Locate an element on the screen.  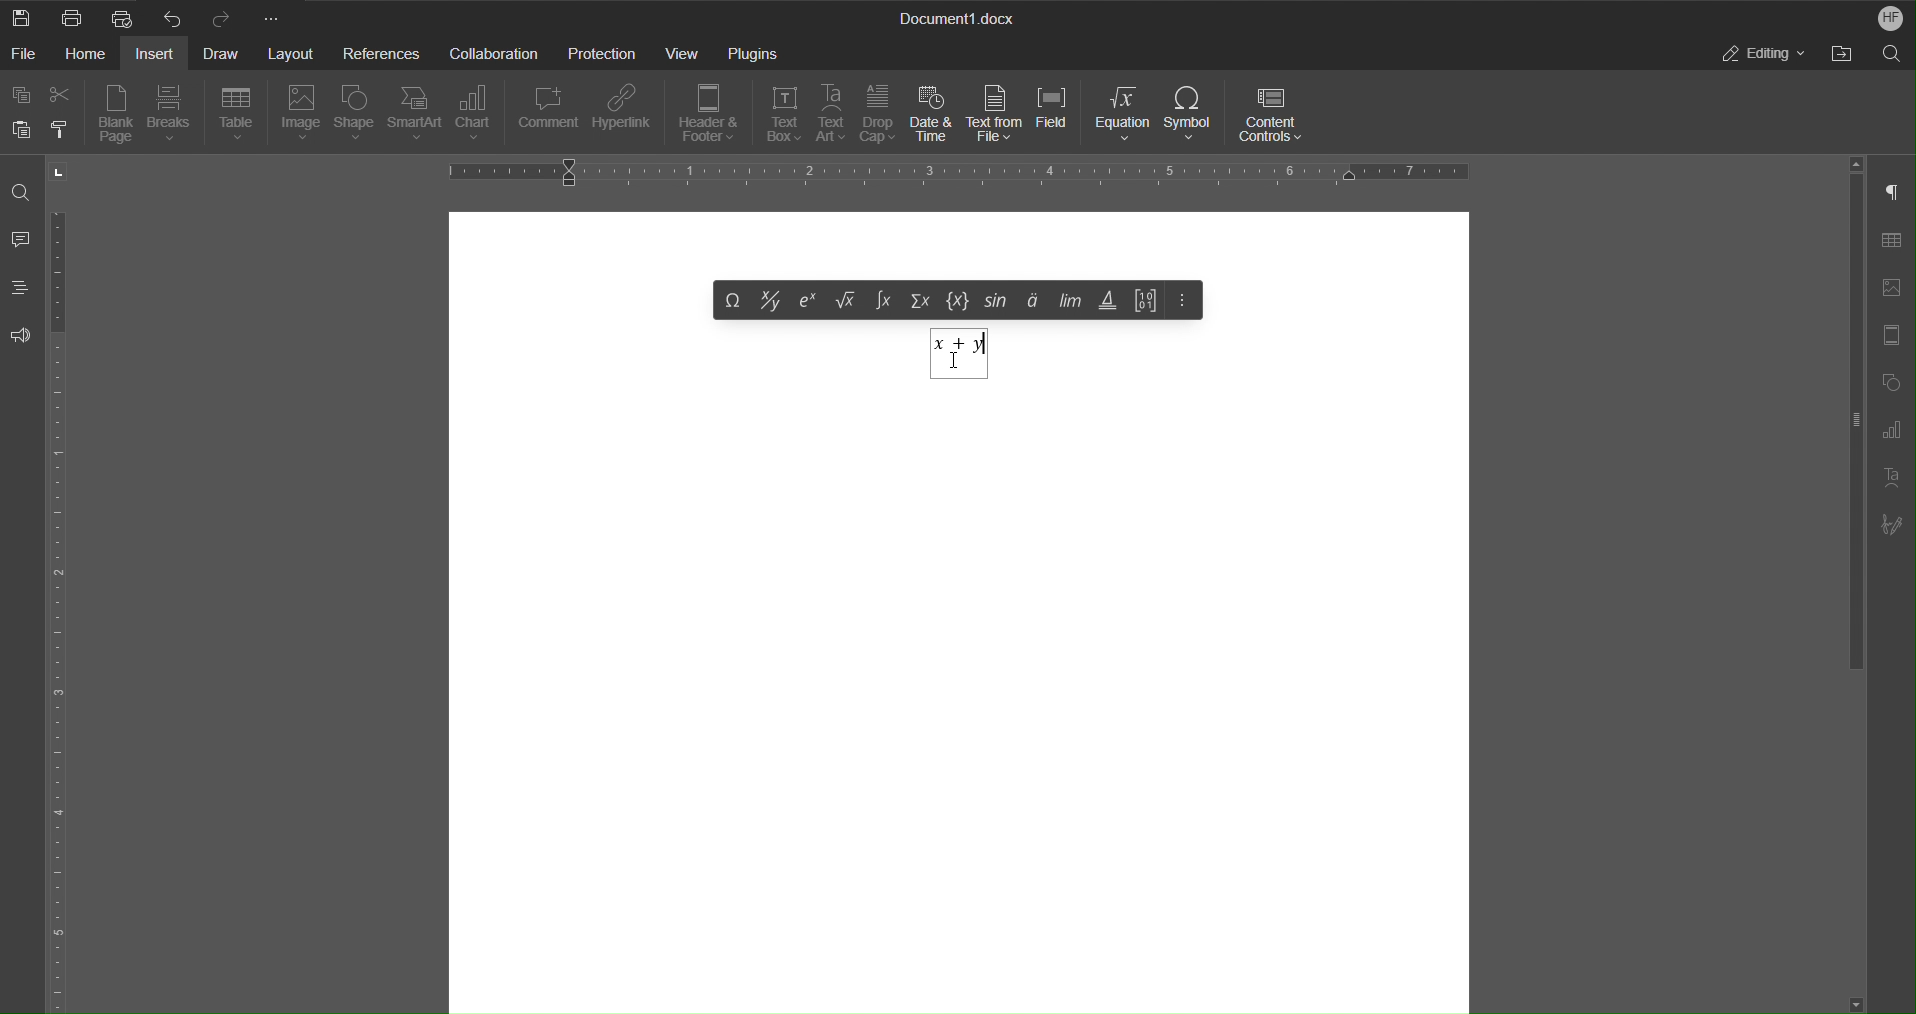
Under root is located at coordinates (844, 299).